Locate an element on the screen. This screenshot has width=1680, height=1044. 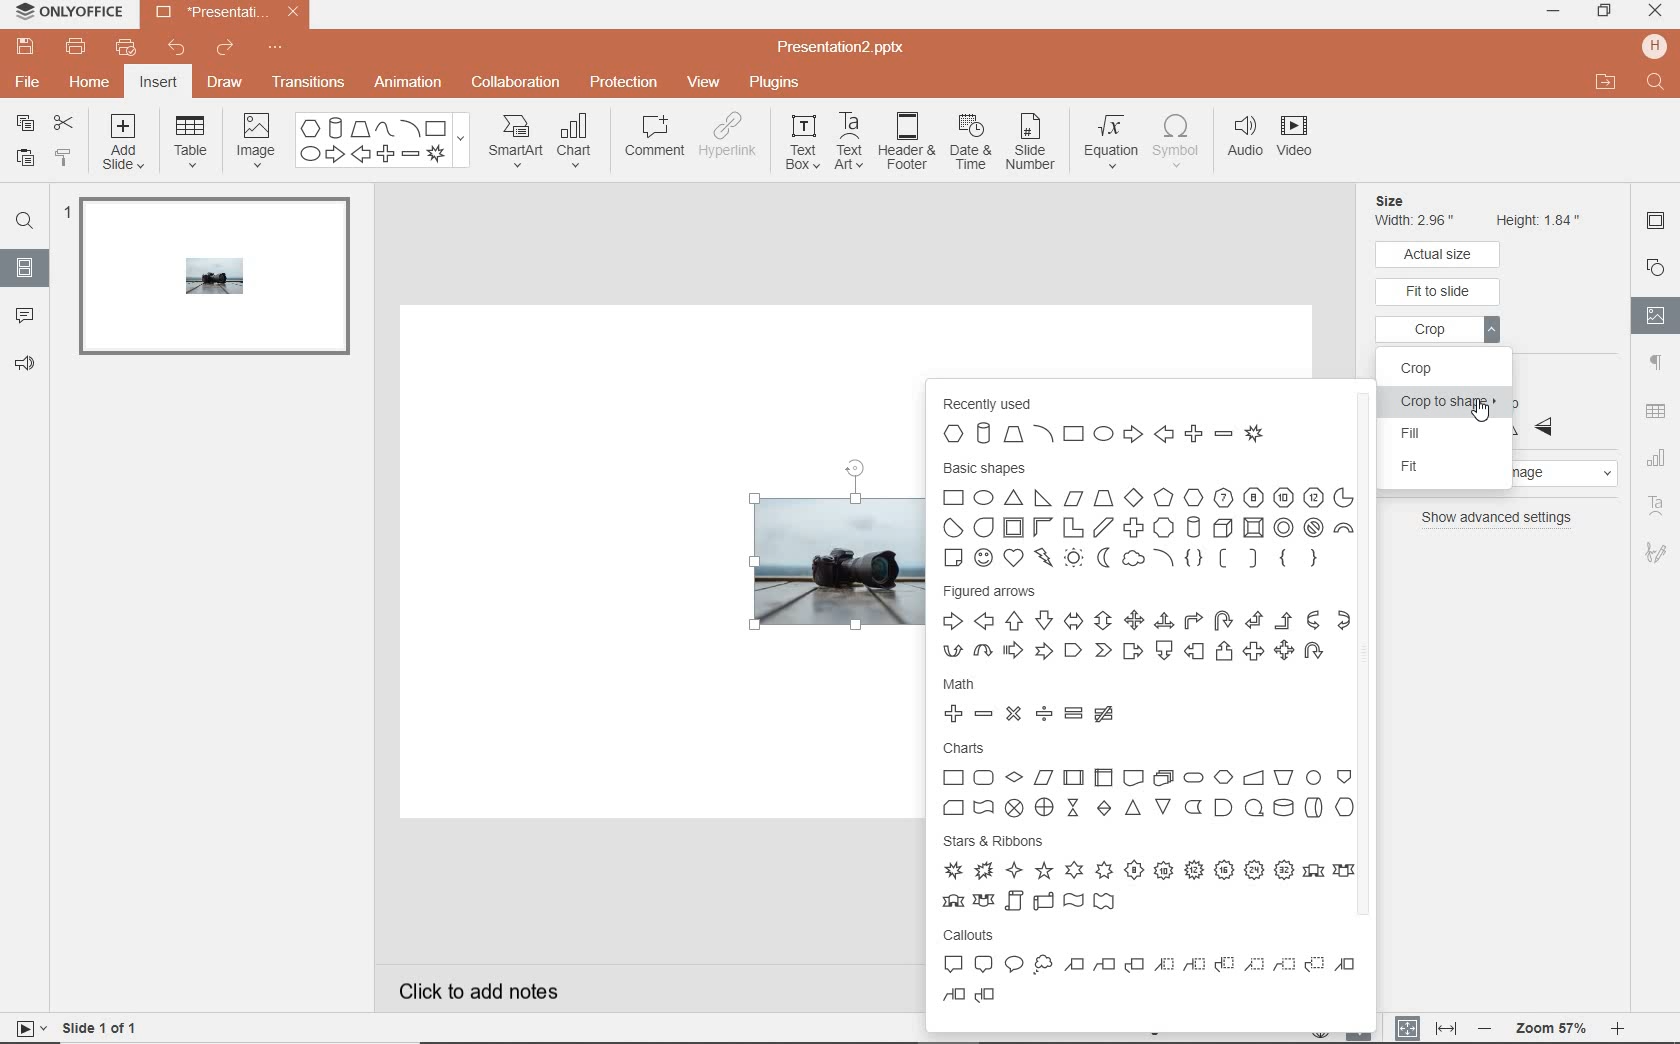
quick print is located at coordinates (127, 46).